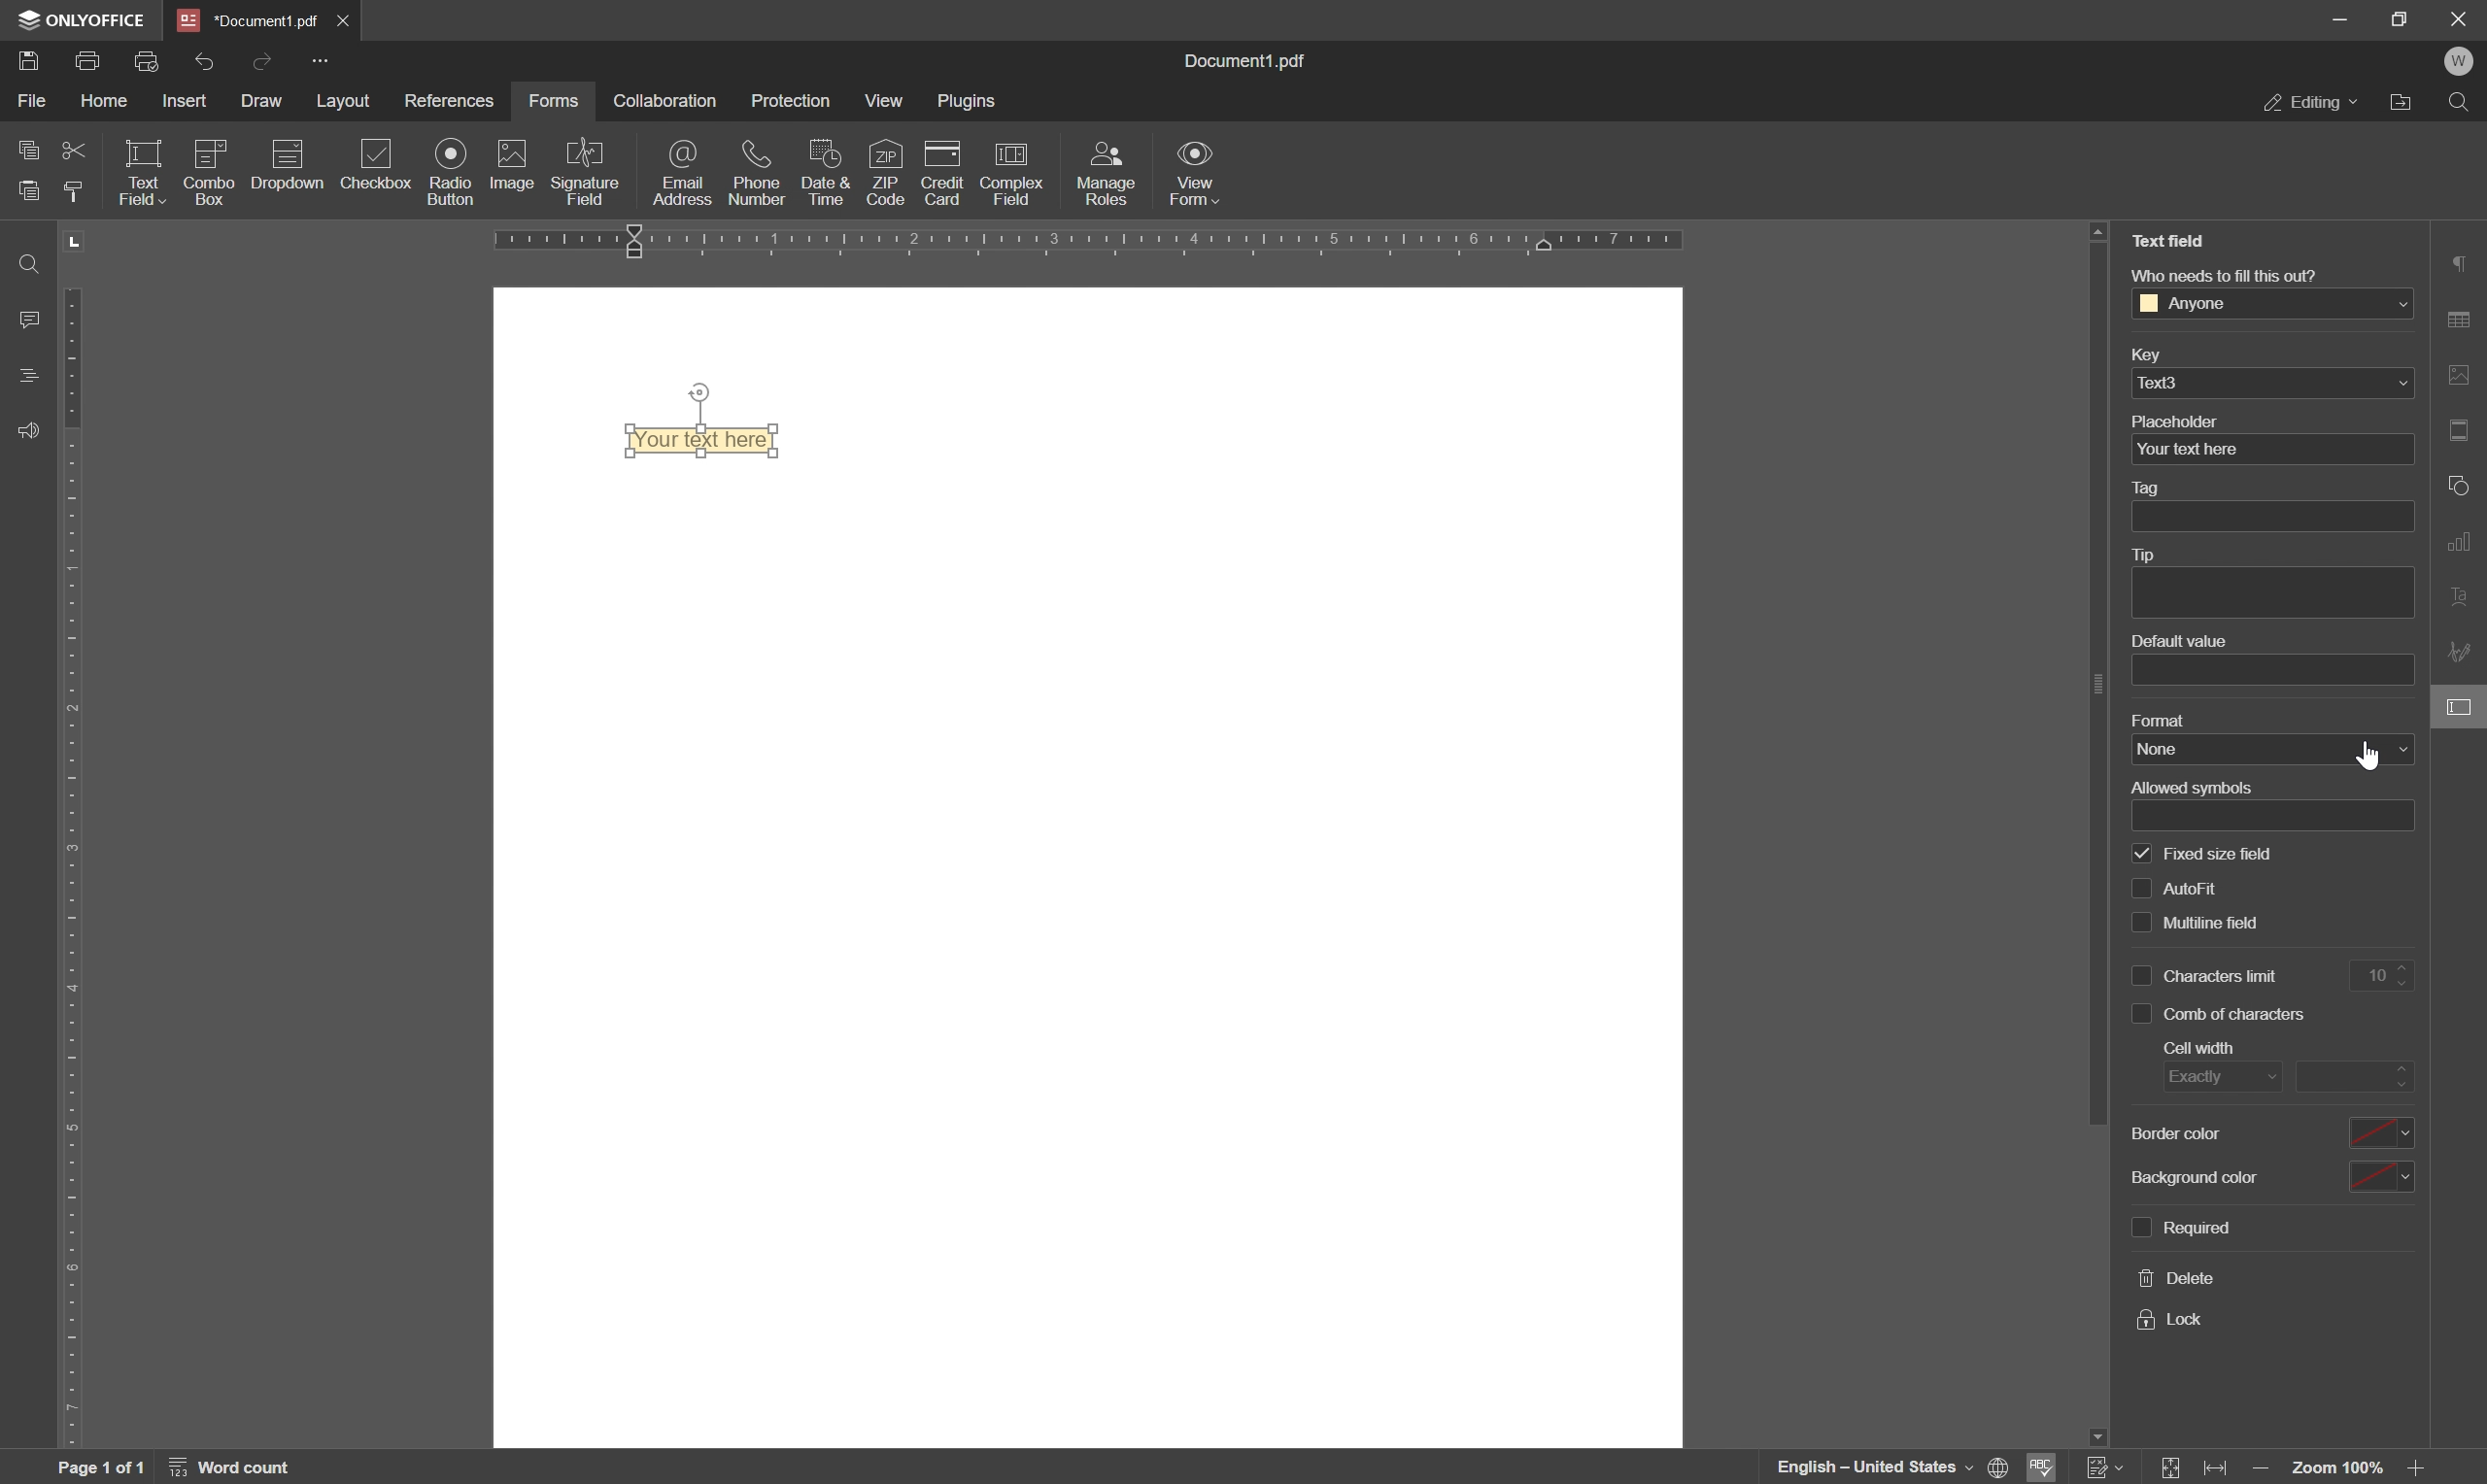 This screenshot has height=1484, width=2487. I want to click on text3, so click(2172, 381).